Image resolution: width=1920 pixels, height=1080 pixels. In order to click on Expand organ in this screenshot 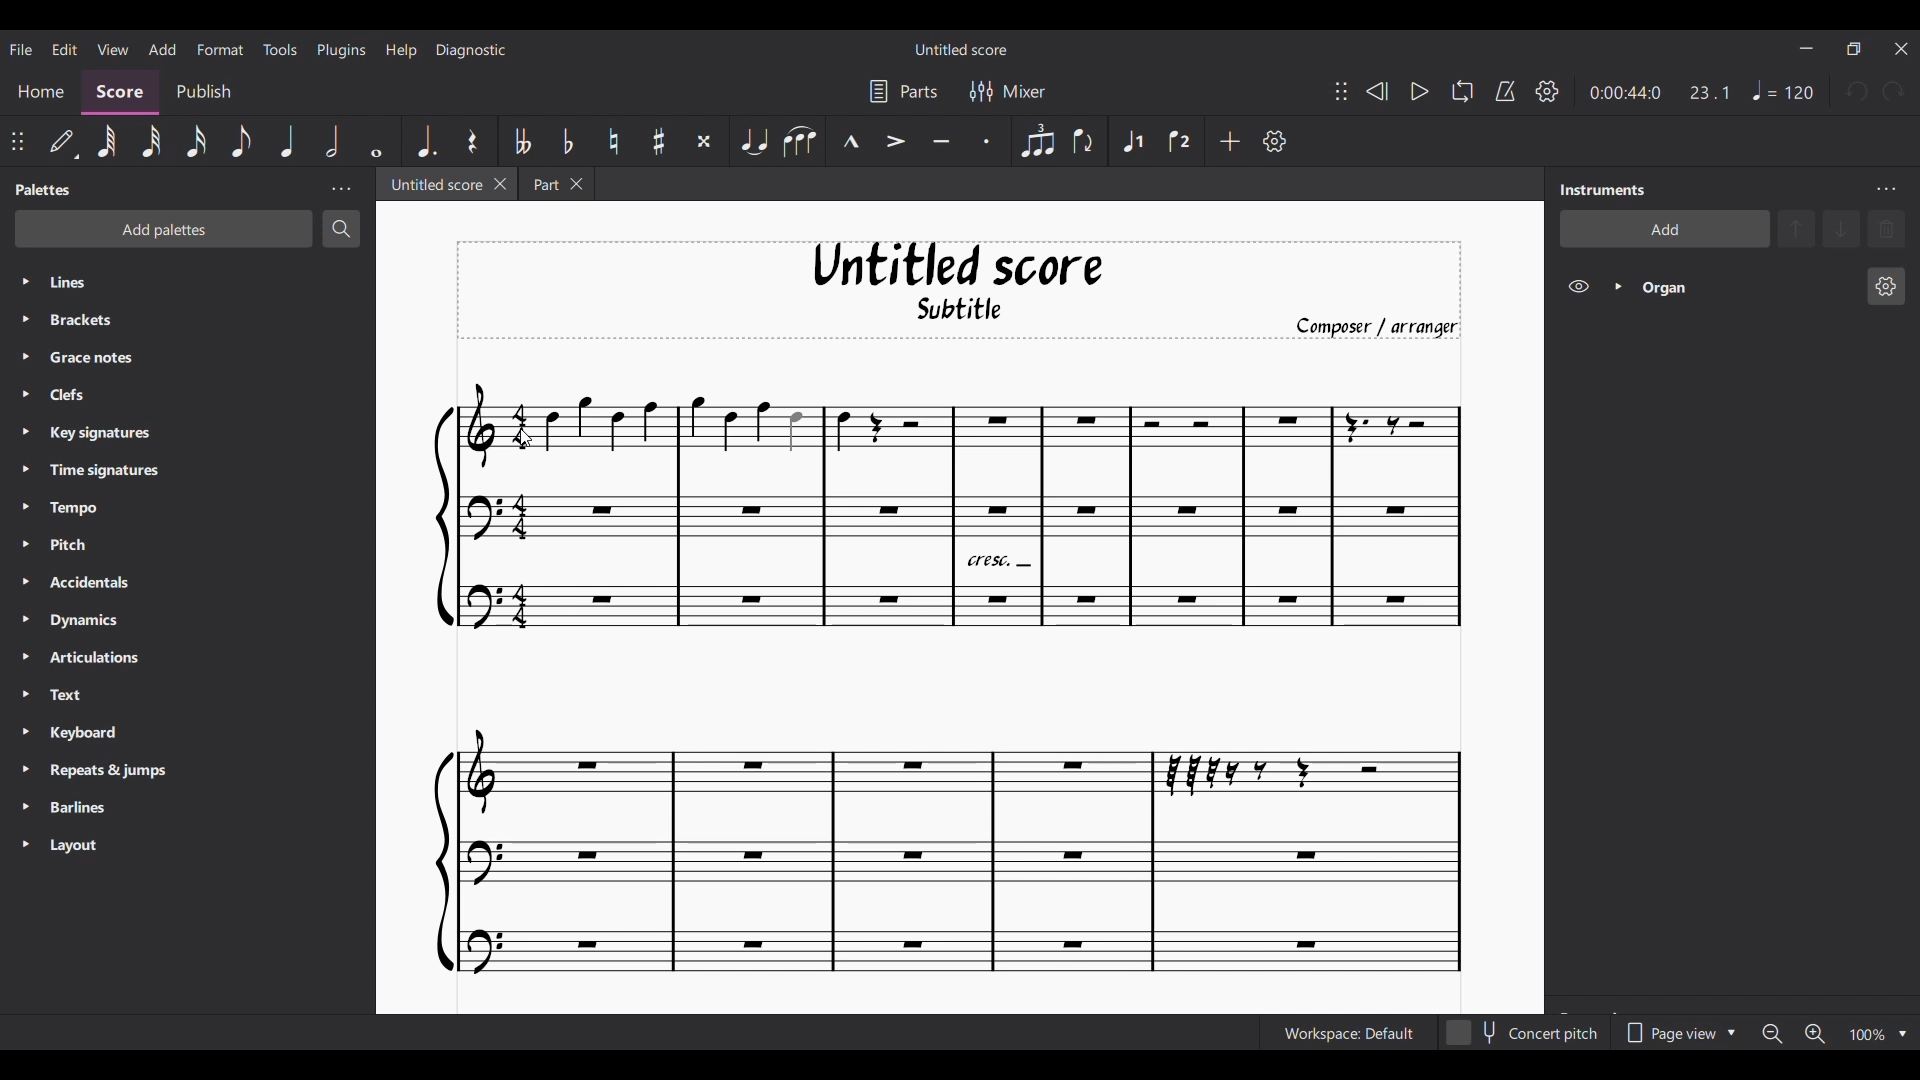, I will do `click(1618, 286)`.